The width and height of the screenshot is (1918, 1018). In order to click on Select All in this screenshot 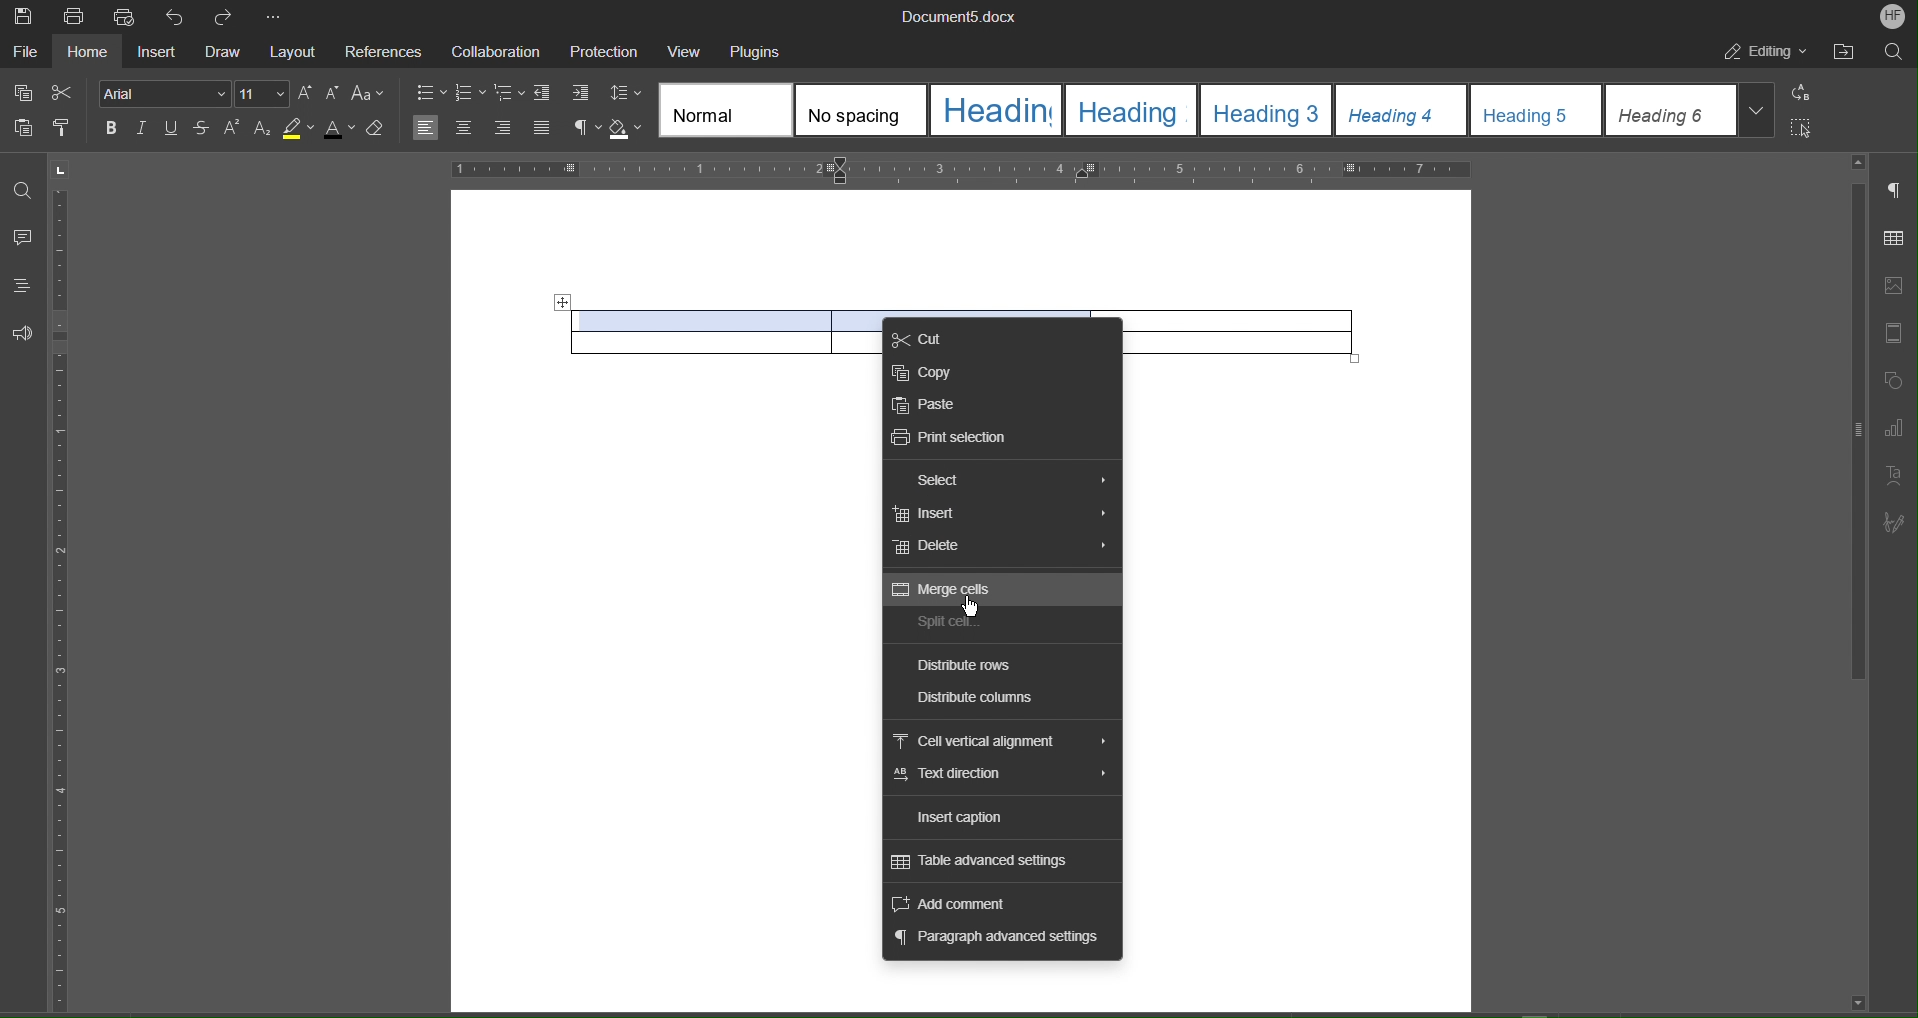, I will do `click(1807, 128)`.